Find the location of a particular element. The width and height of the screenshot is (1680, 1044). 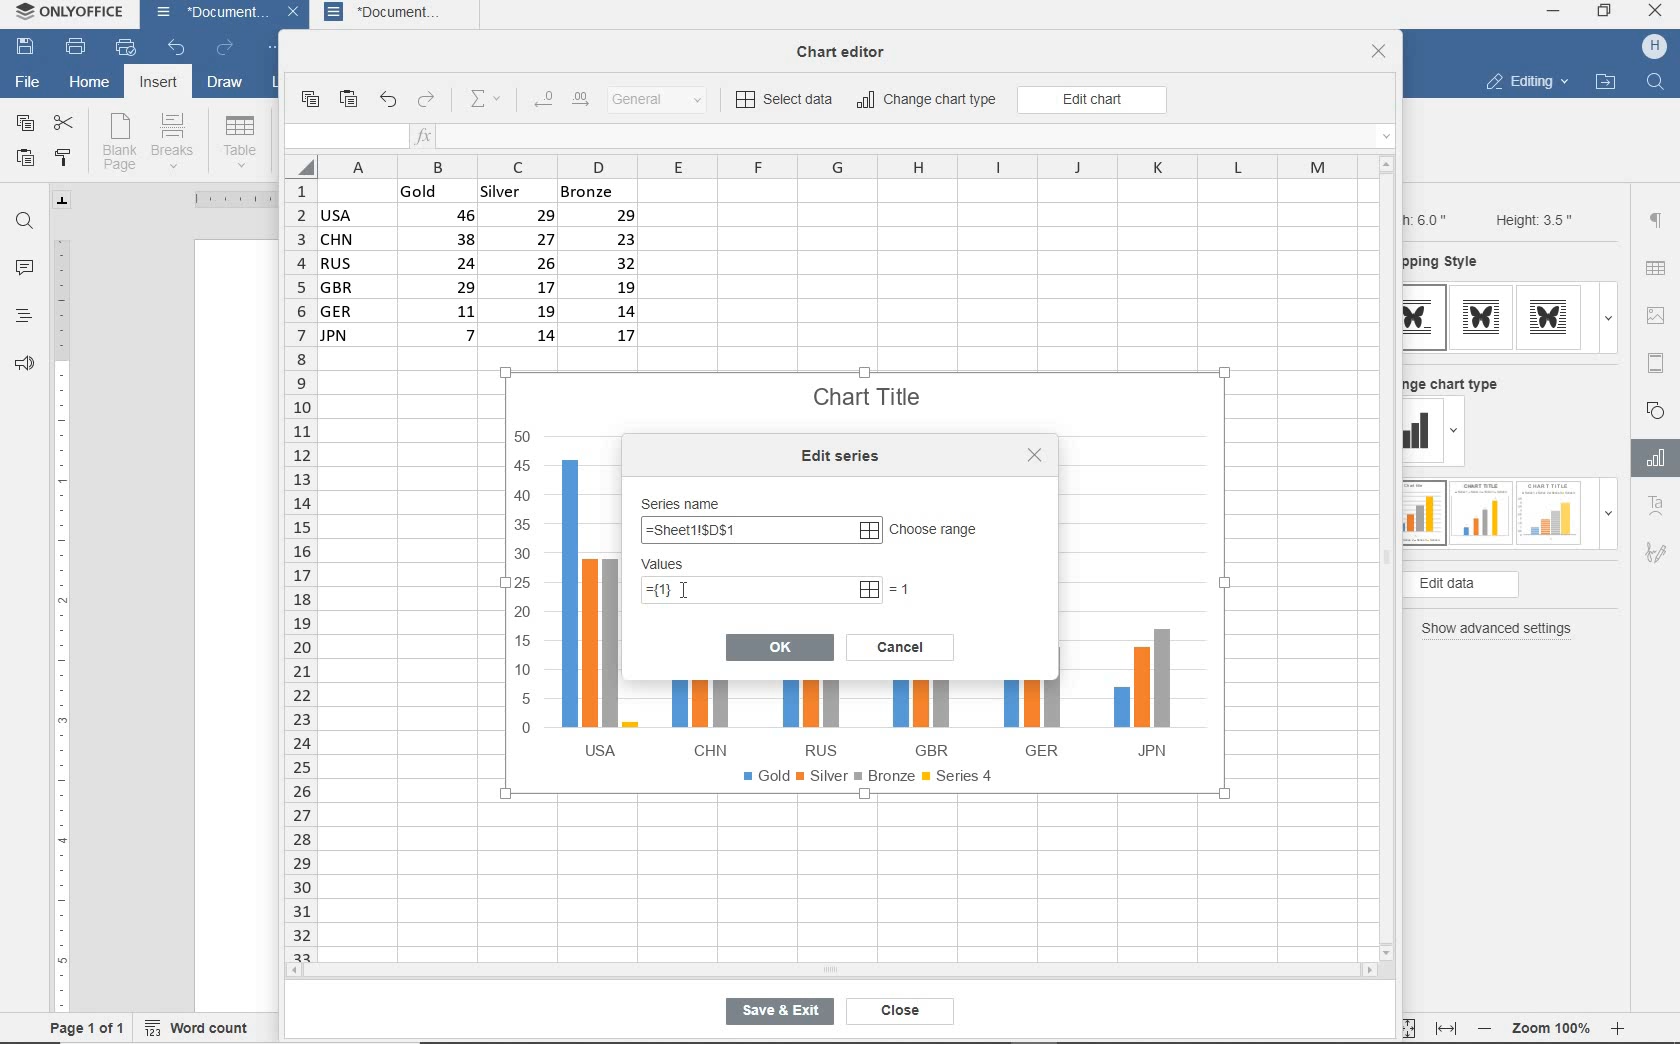

zoom 100% is located at coordinates (1555, 1025).